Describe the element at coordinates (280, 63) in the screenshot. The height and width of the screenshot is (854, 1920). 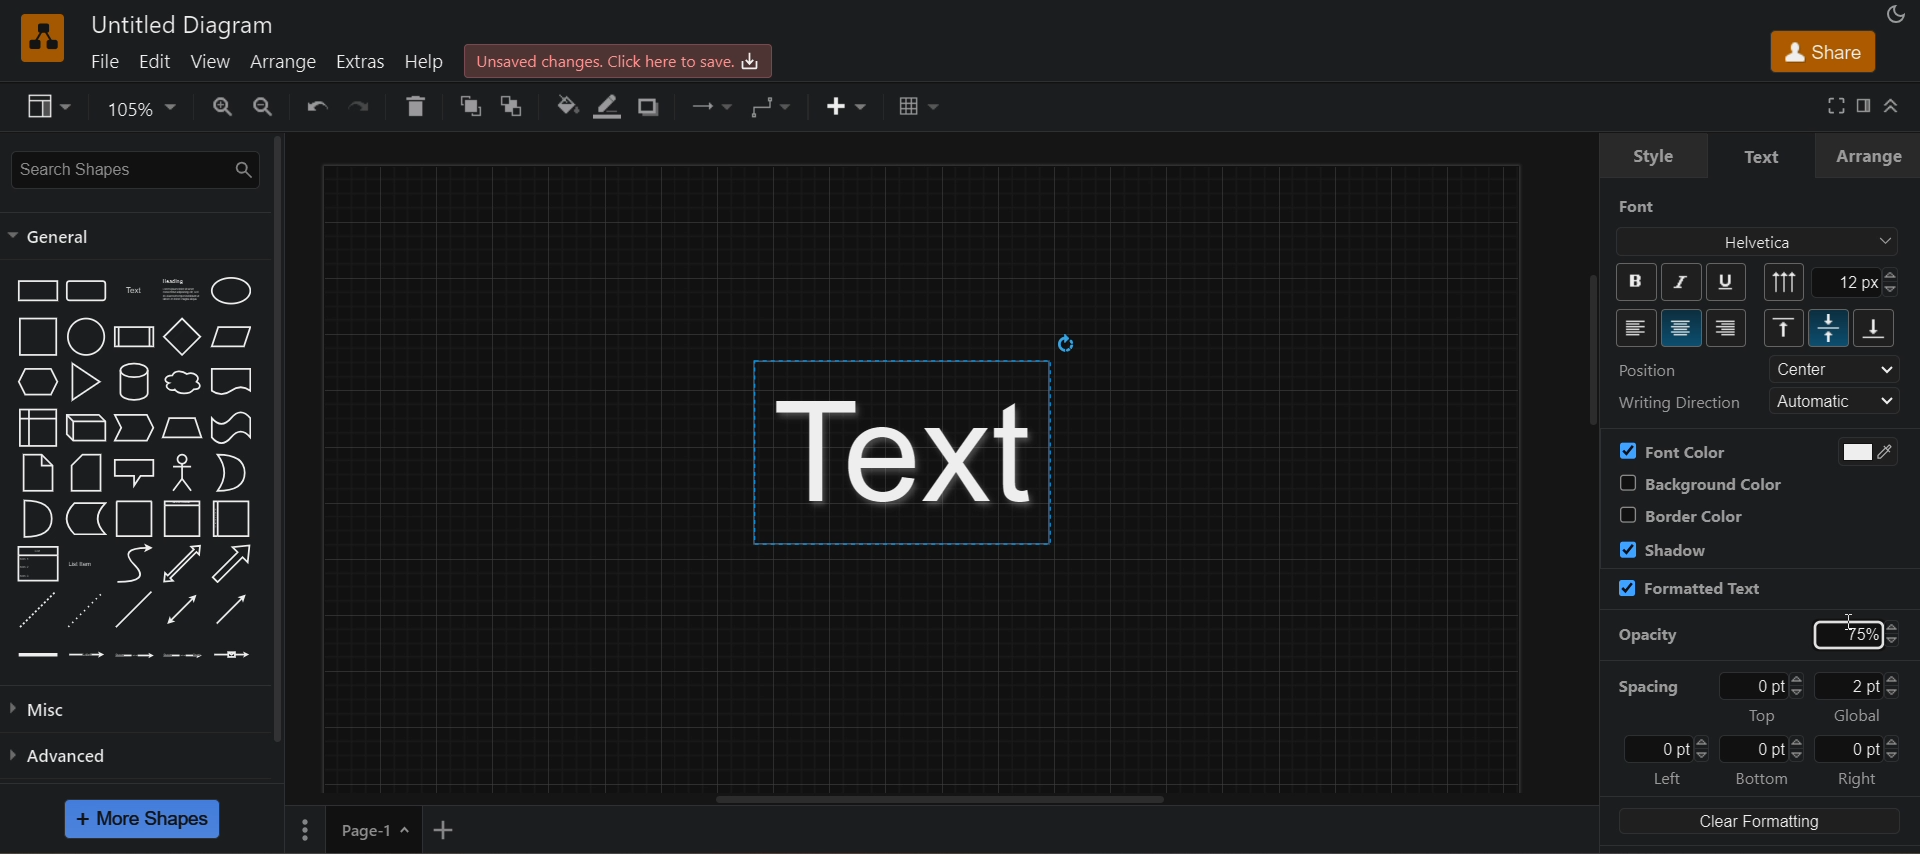
I see `arrange` at that location.